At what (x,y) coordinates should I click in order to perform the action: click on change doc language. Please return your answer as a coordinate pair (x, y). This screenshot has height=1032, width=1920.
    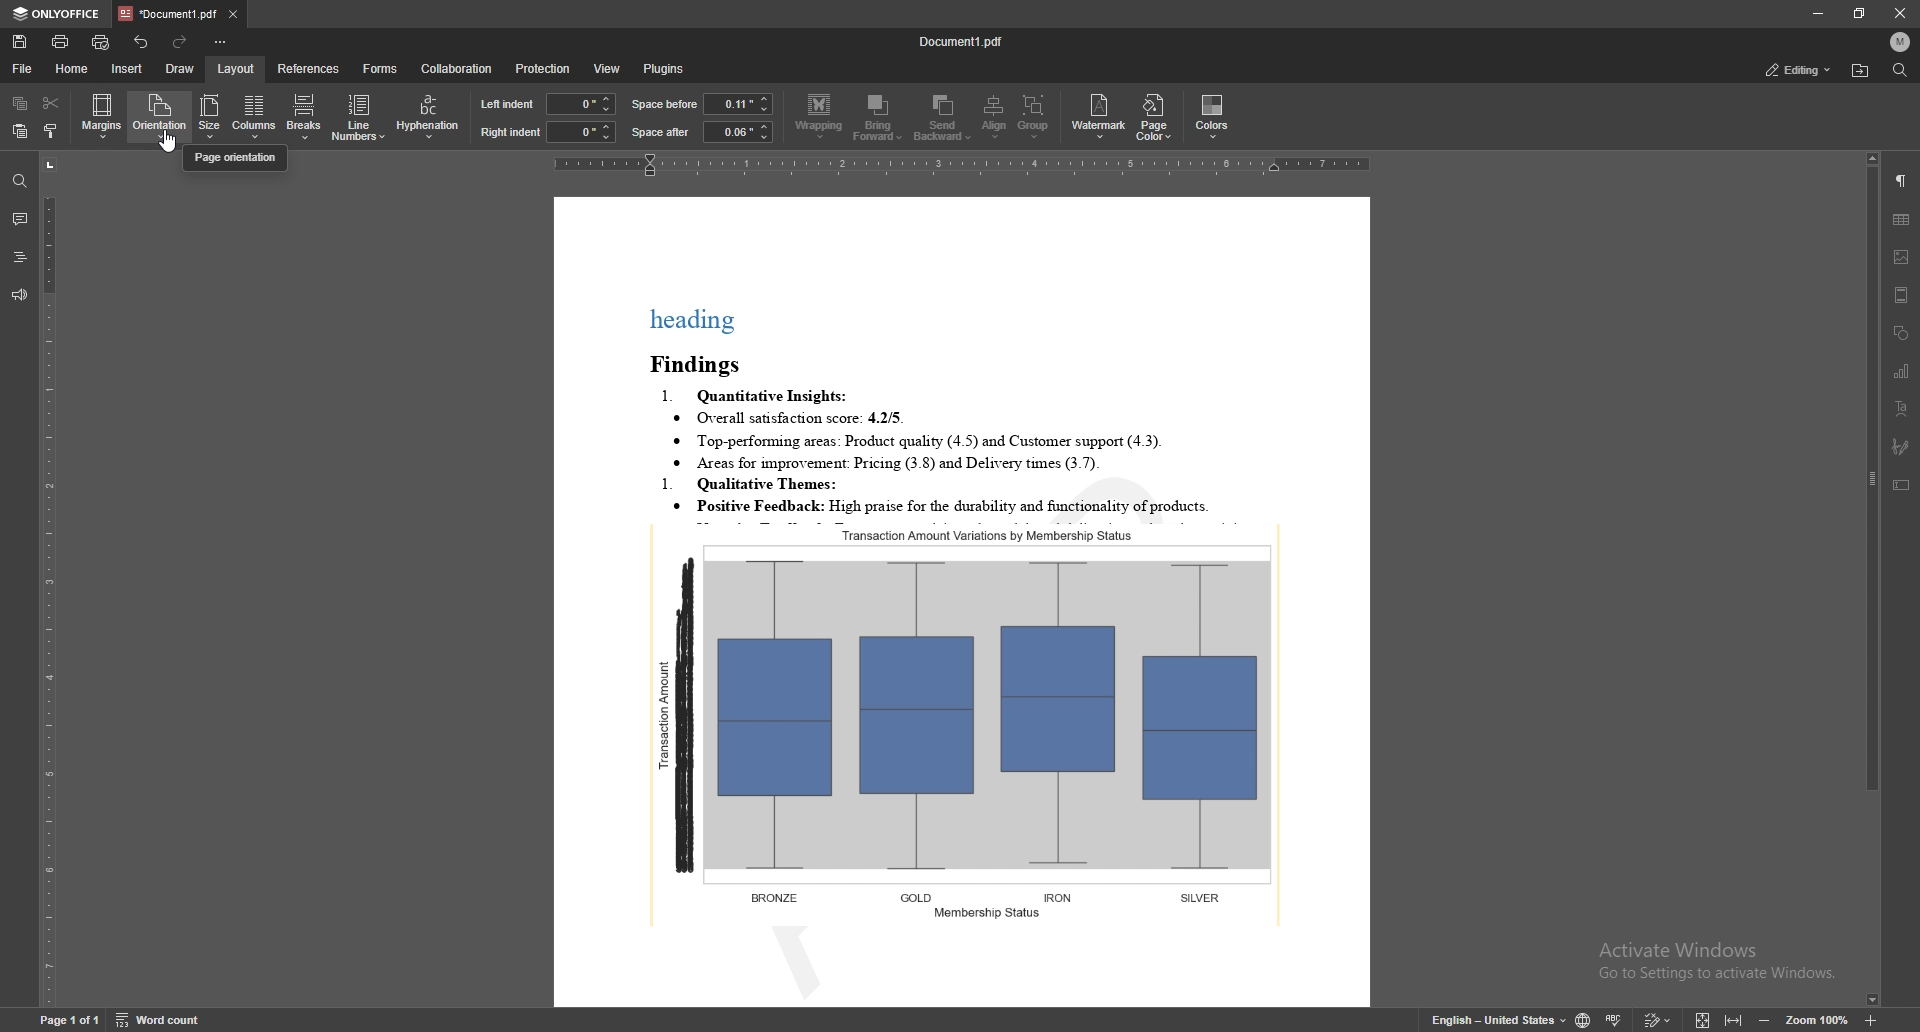
    Looking at the image, I should click on (1584, 1018).